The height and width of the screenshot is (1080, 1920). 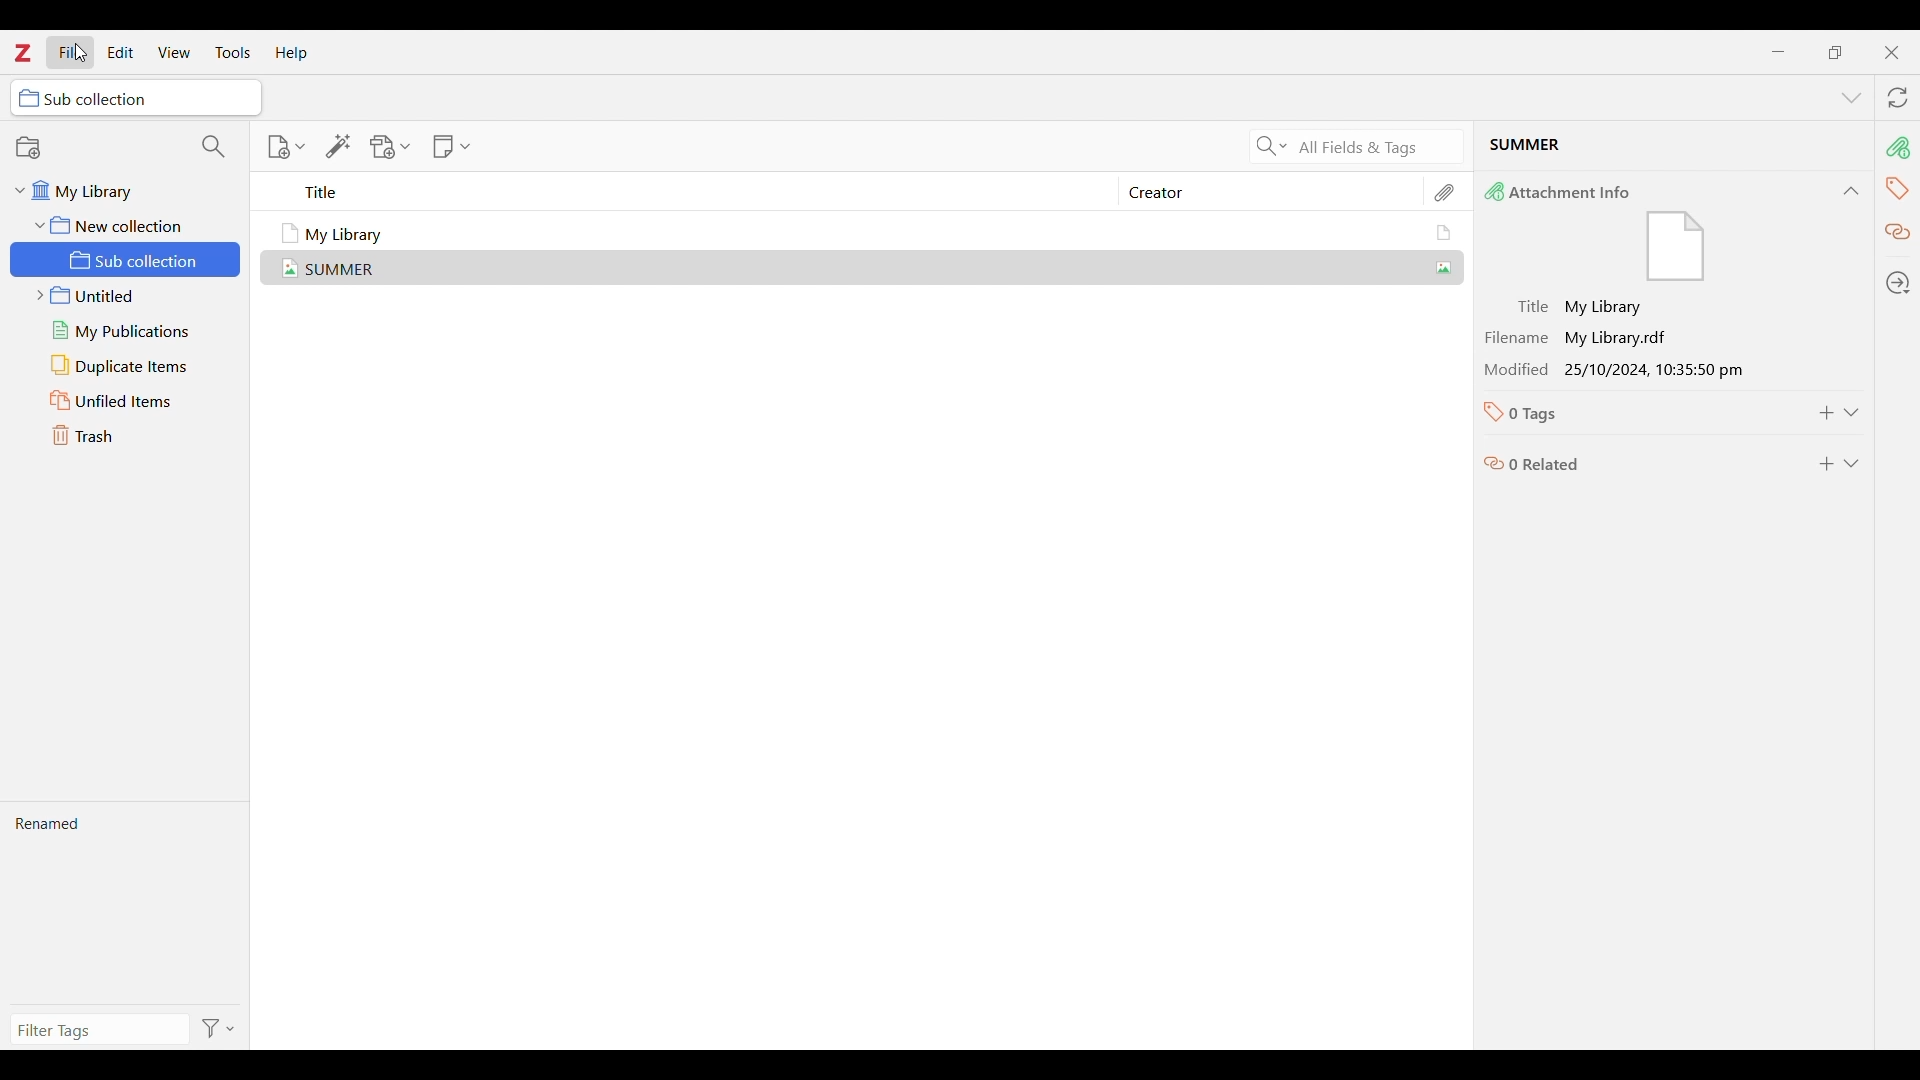 What do you see at coordinates (1852, 464) in the screenshot?
I see `Expand` at bounding box center [1852, 464].